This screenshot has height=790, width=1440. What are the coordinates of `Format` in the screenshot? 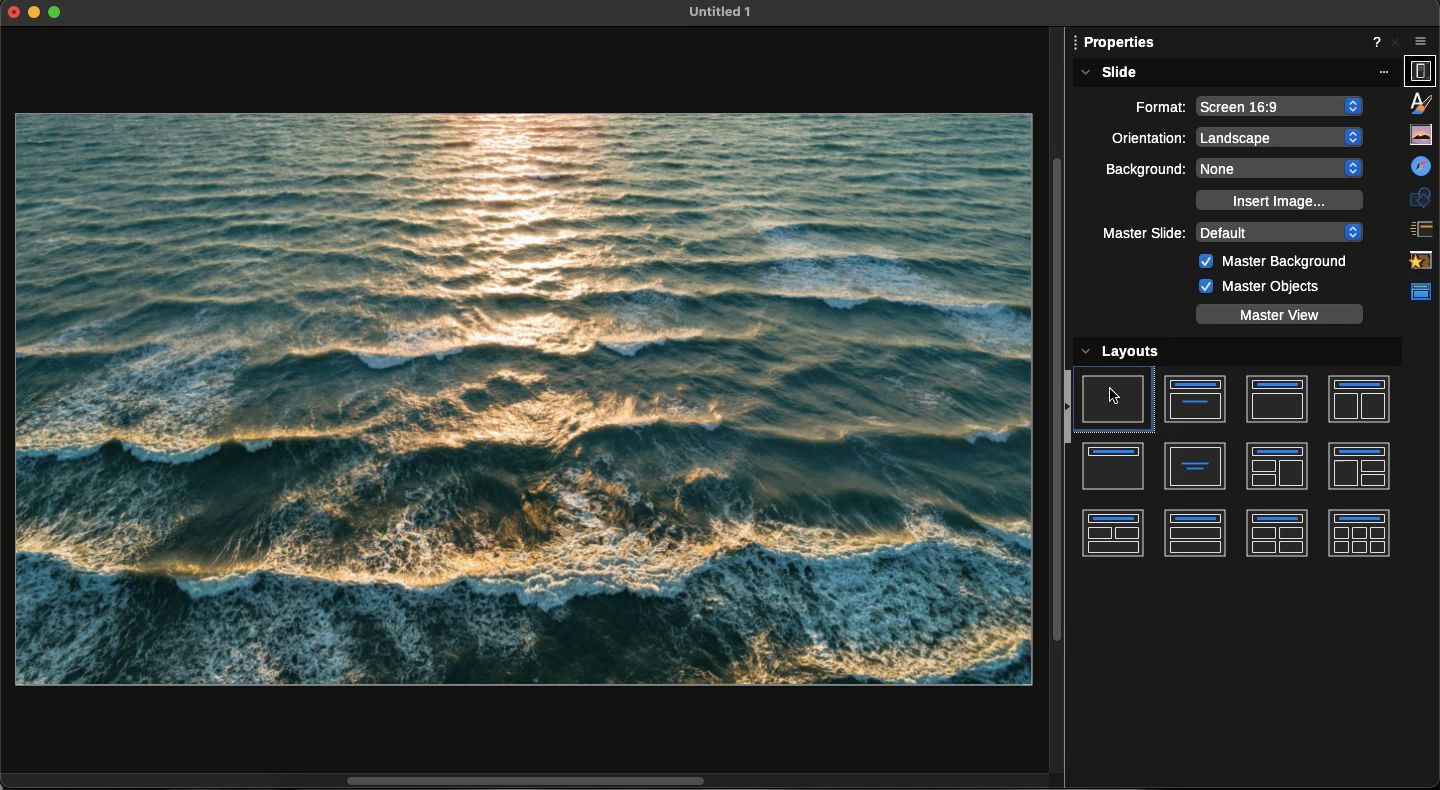 It's located at (1149, 105).